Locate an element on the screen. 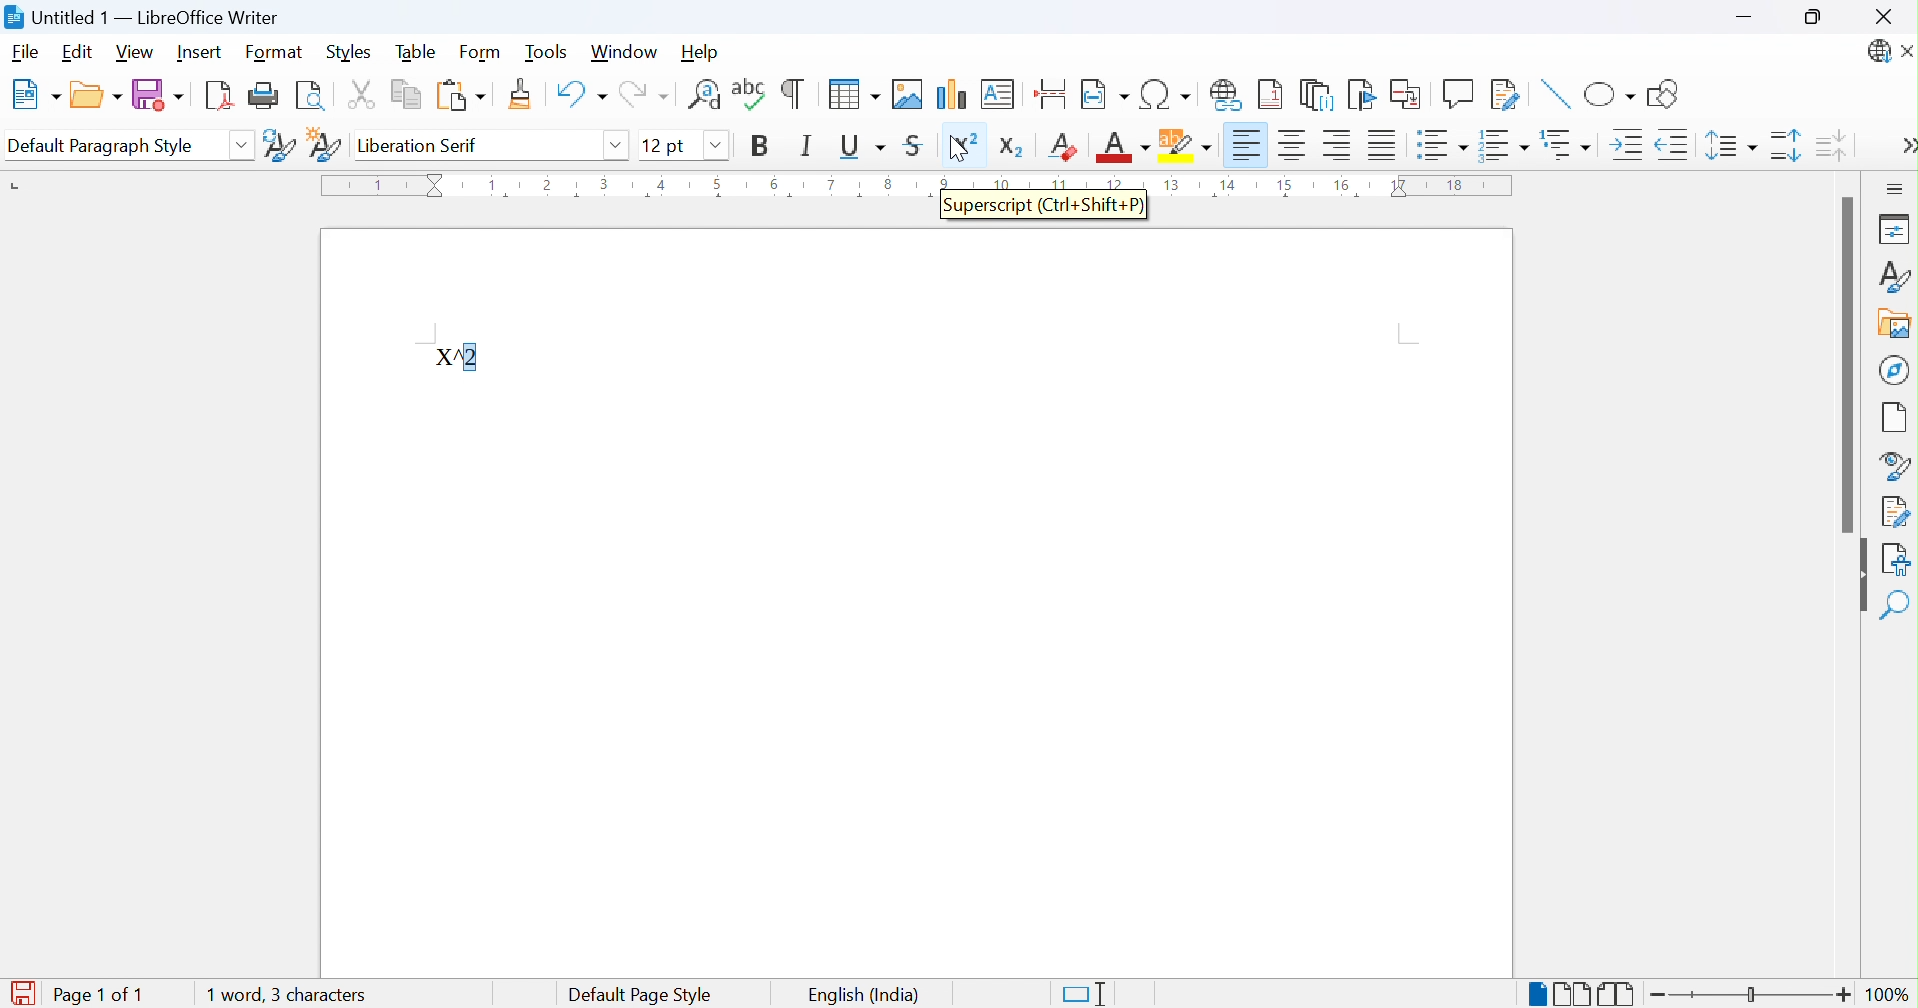 This screenshot has width=1918, height=1008. Single-page view is located at coordinates (1541, 996).